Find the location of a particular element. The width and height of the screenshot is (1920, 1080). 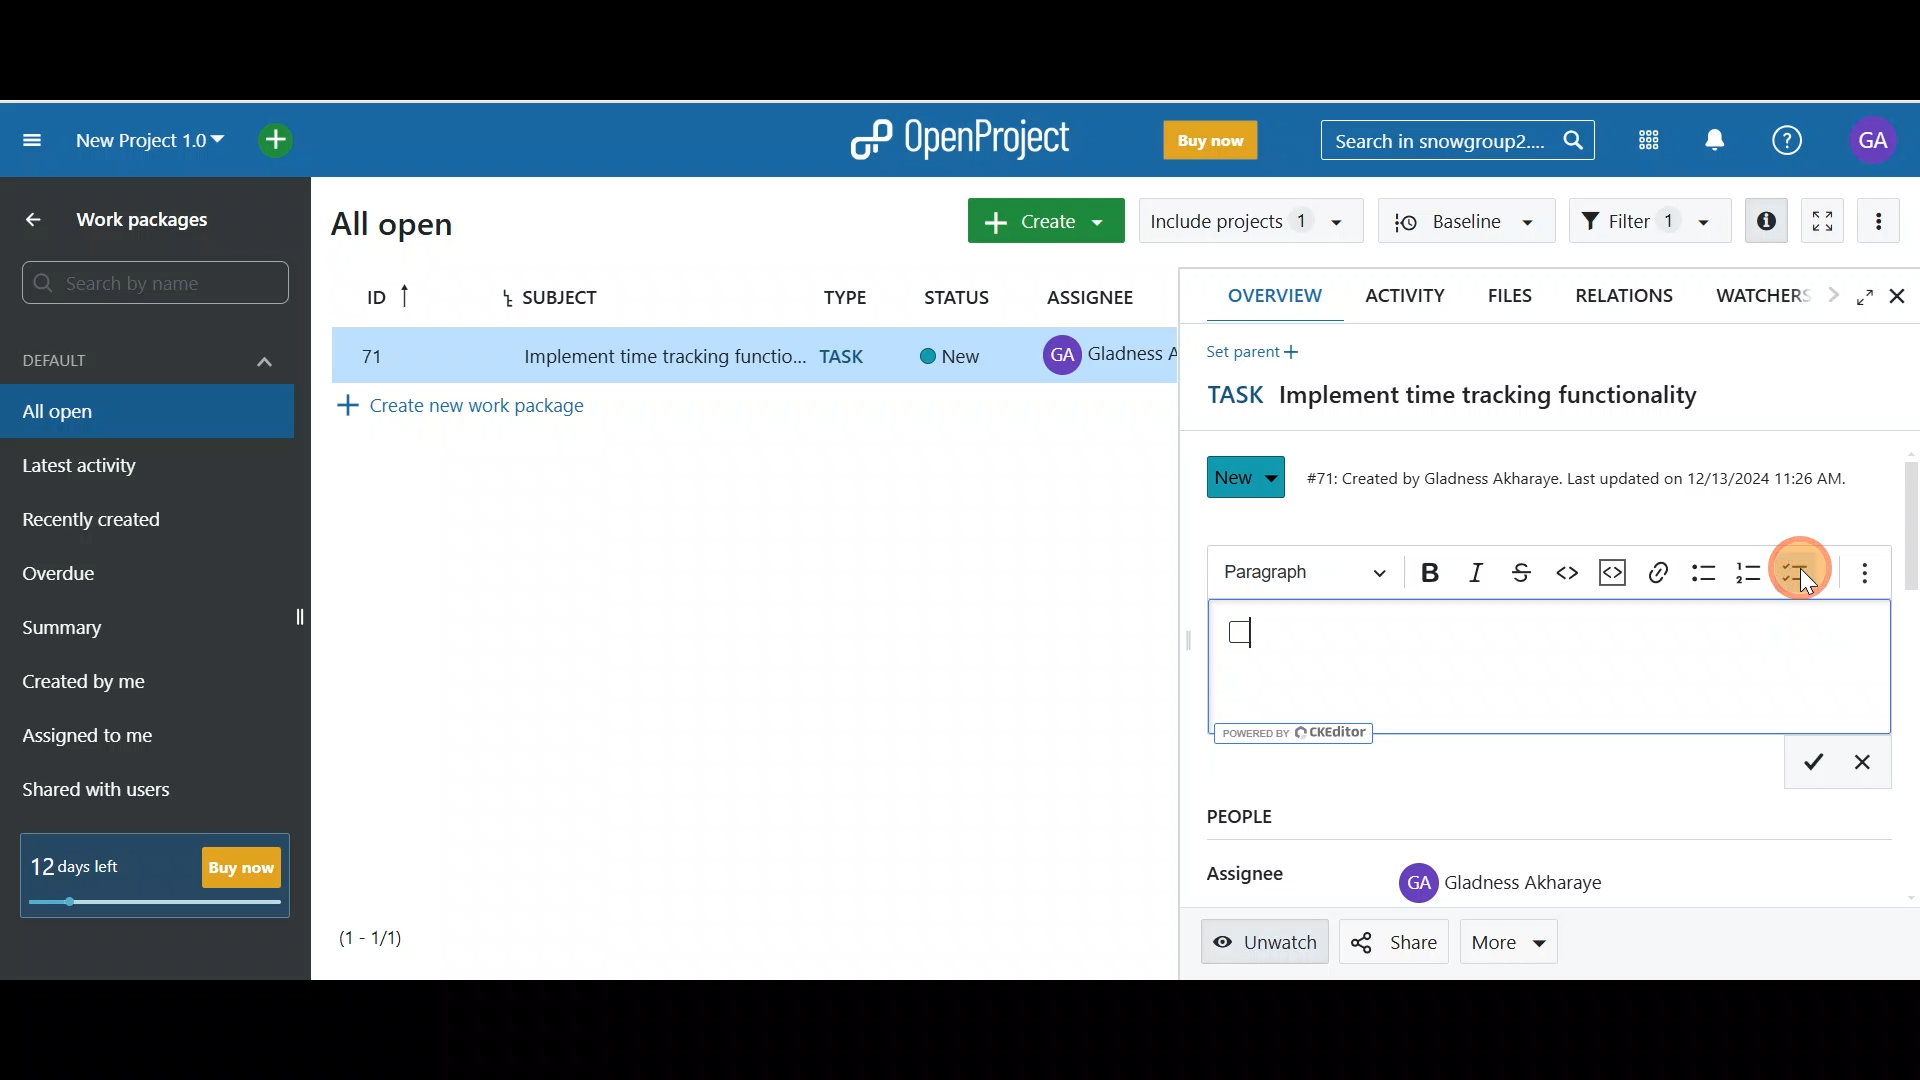

profile icon is located at coordinates (1064, 356).